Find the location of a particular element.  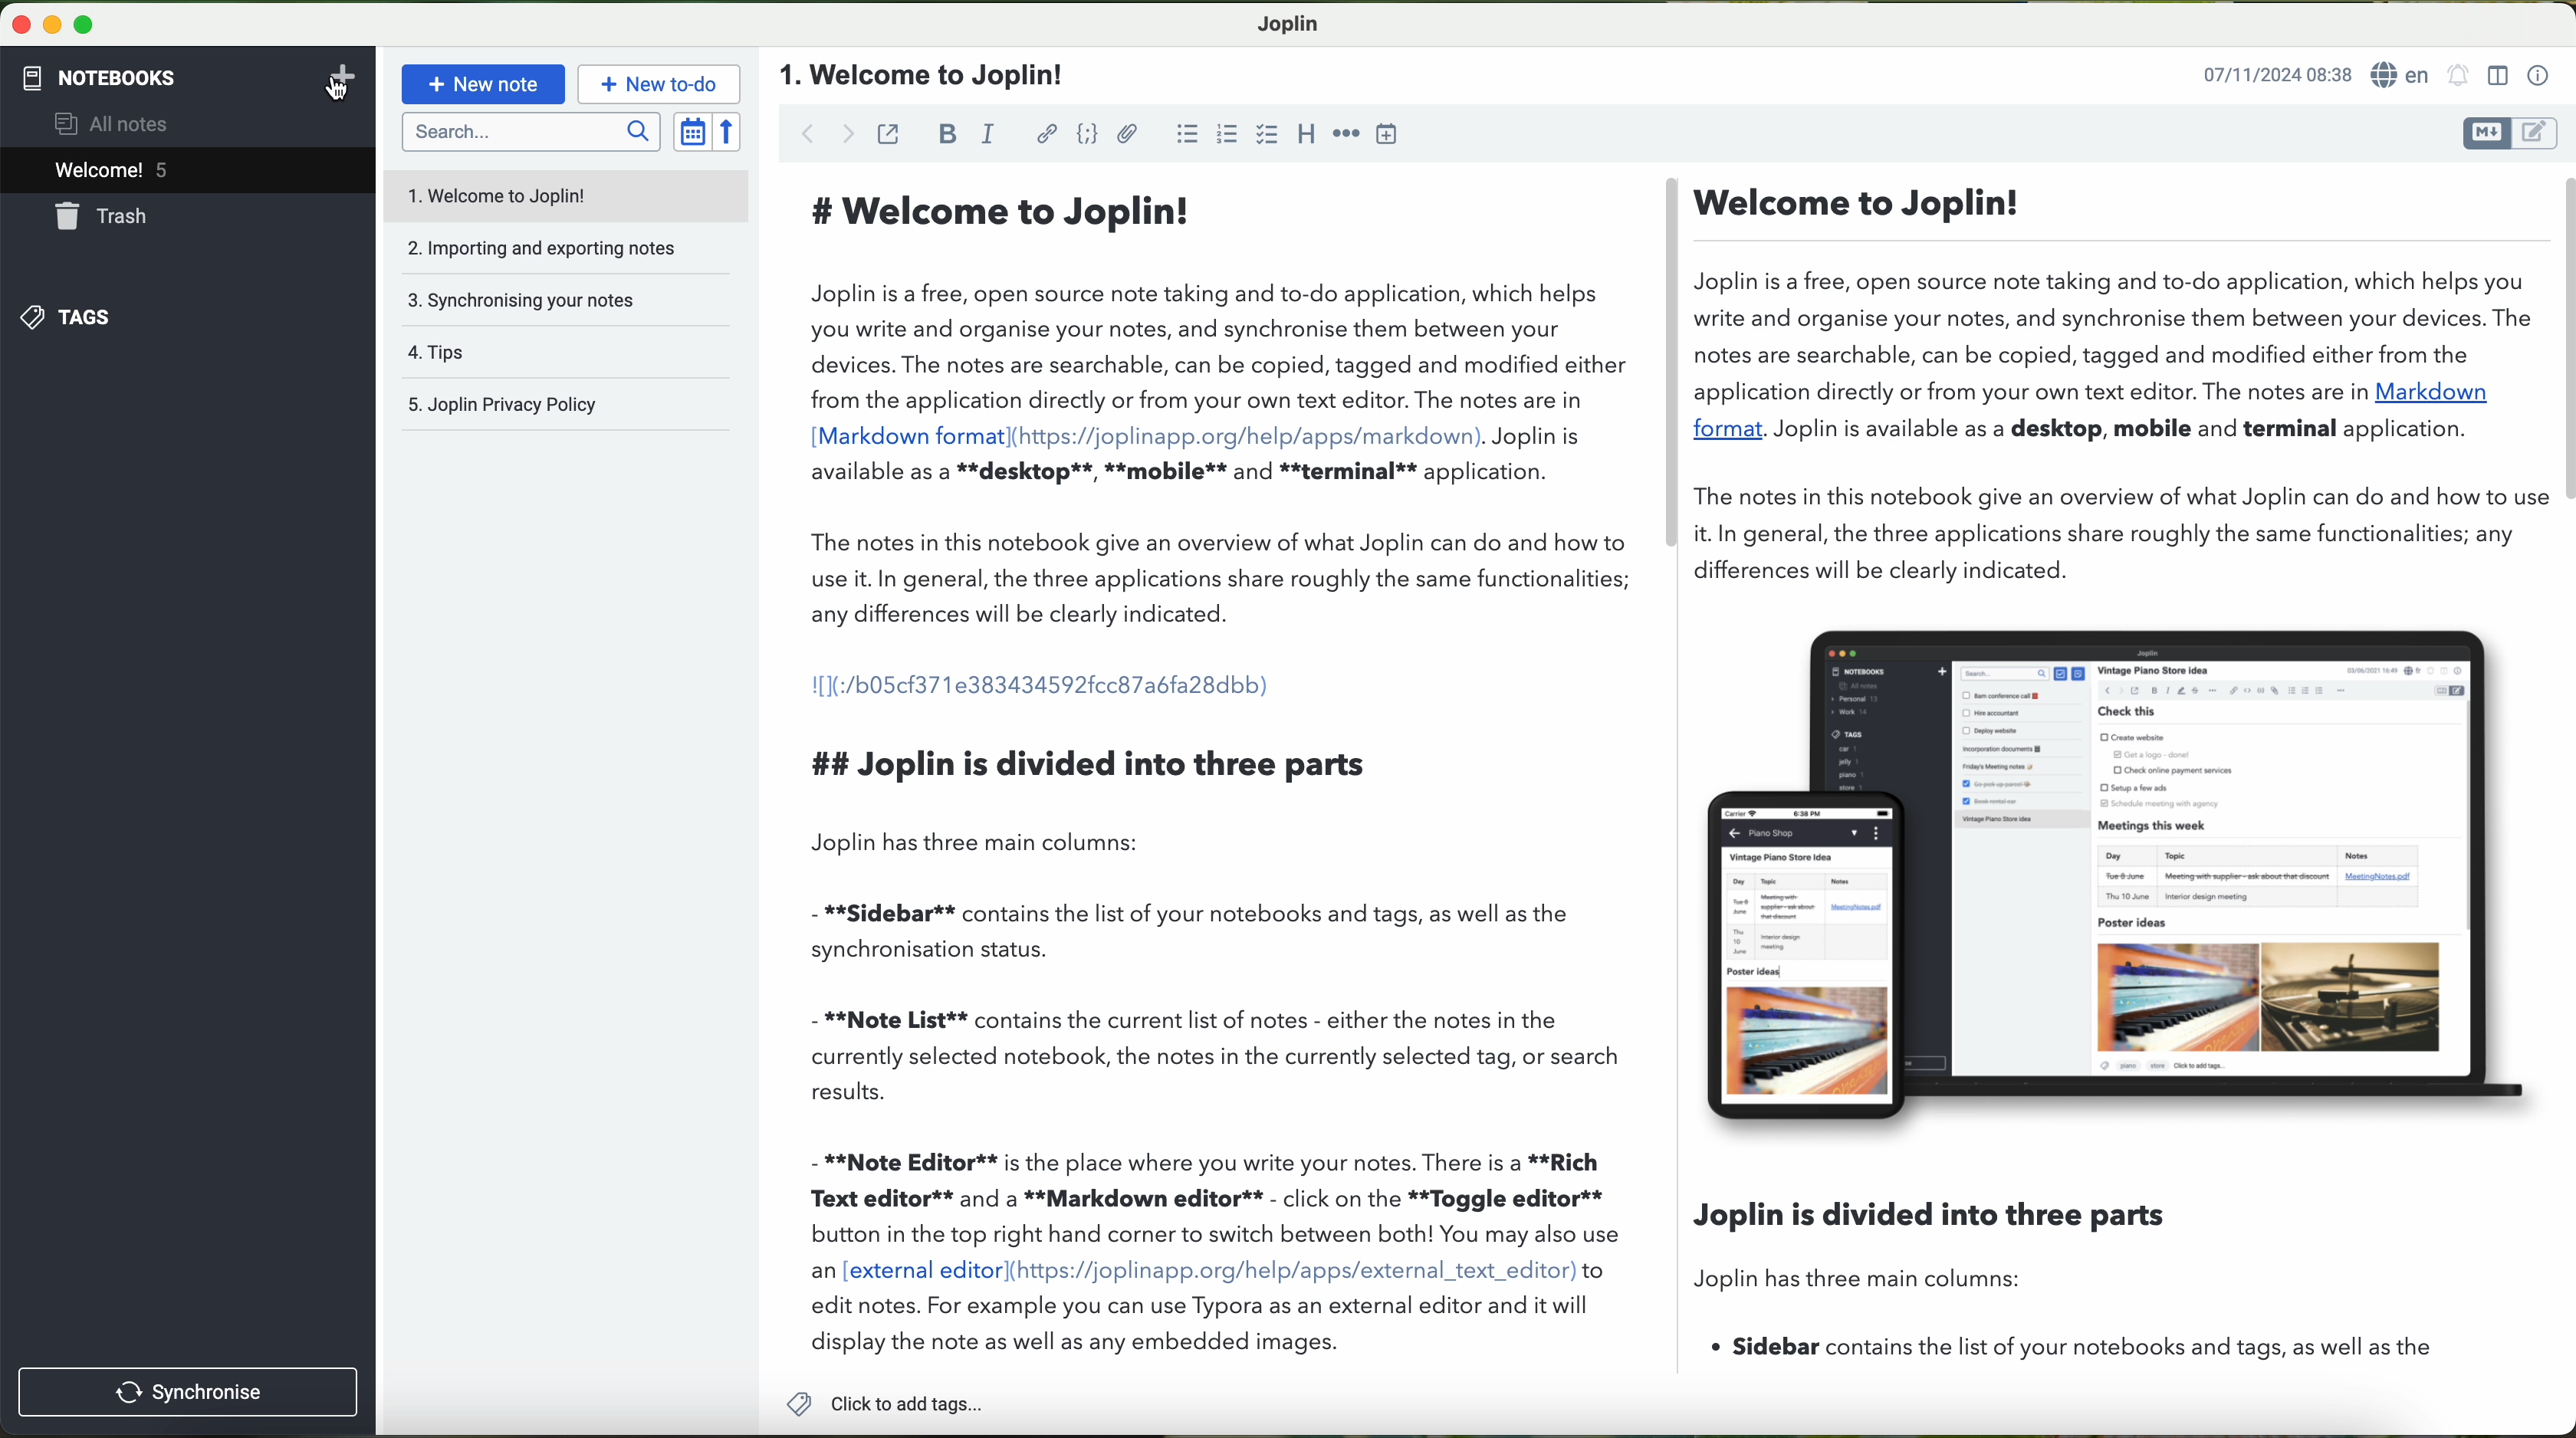

numbered list is located at coordinates (1227, 132).